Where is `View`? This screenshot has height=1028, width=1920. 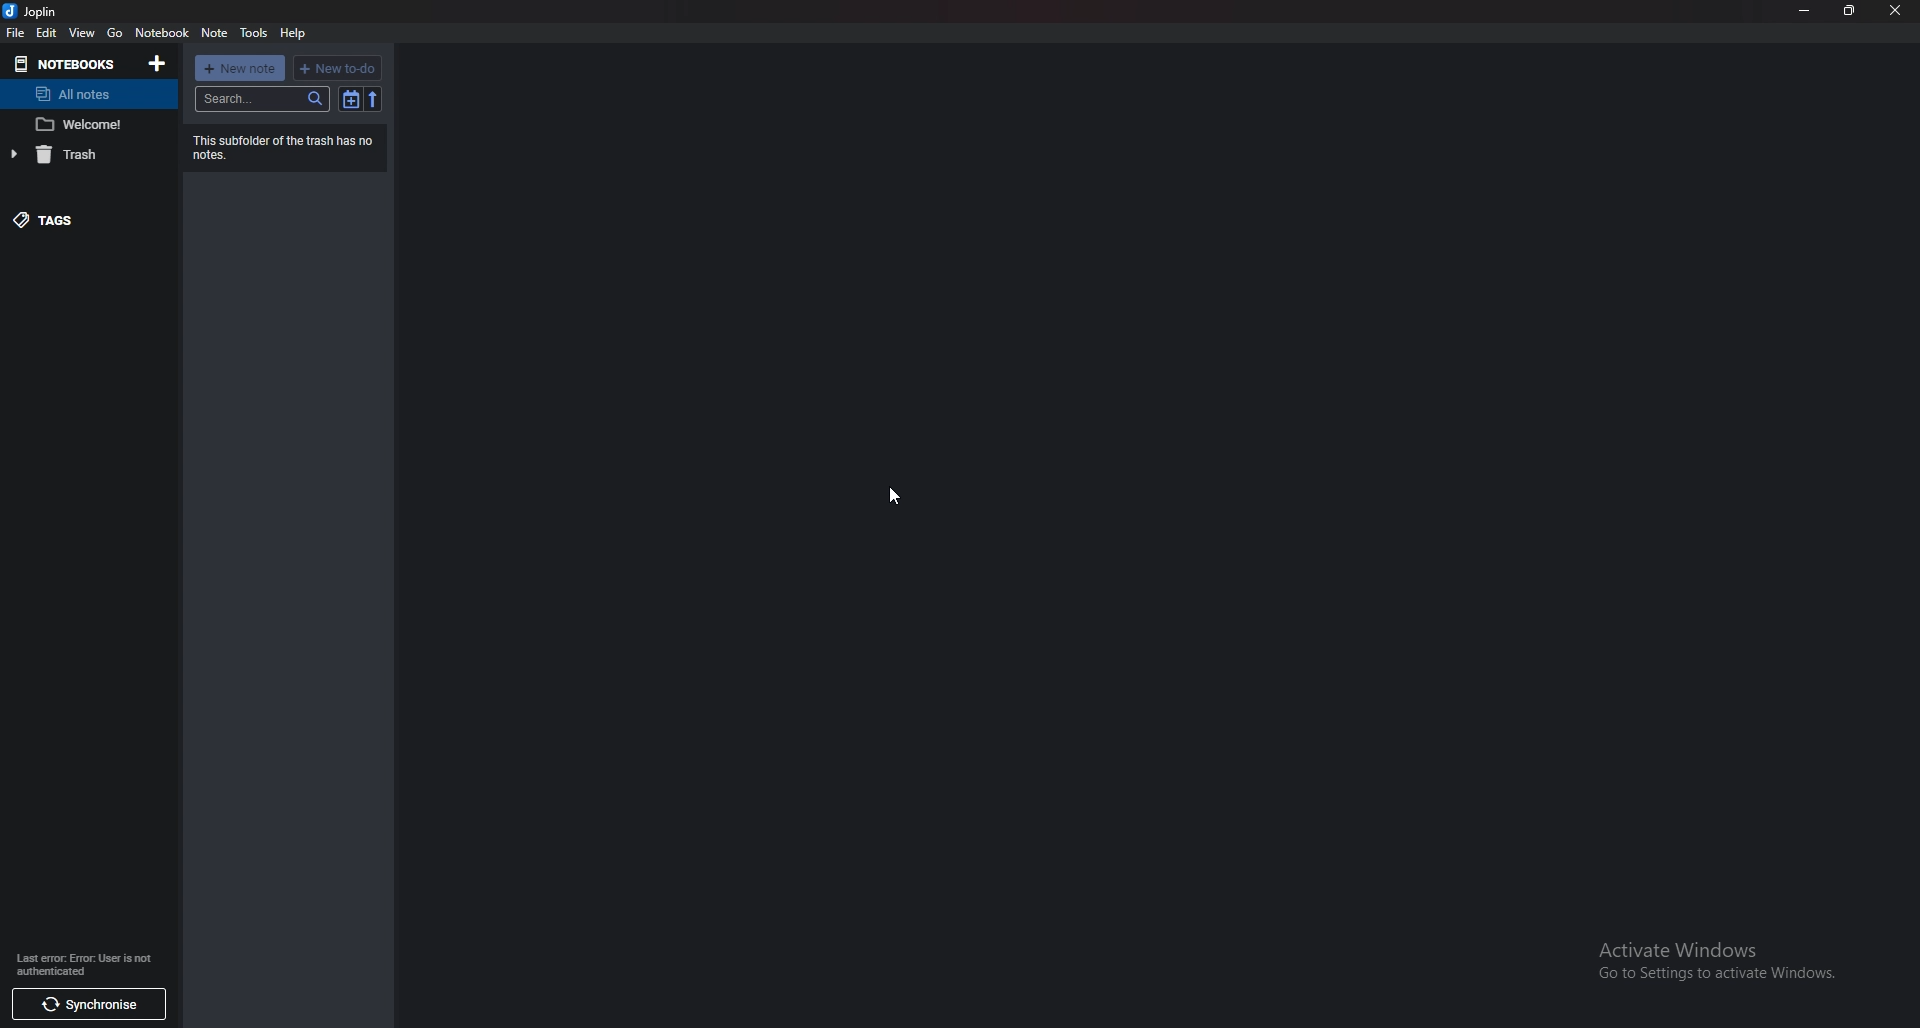 View is located at coordinates (82, 33).